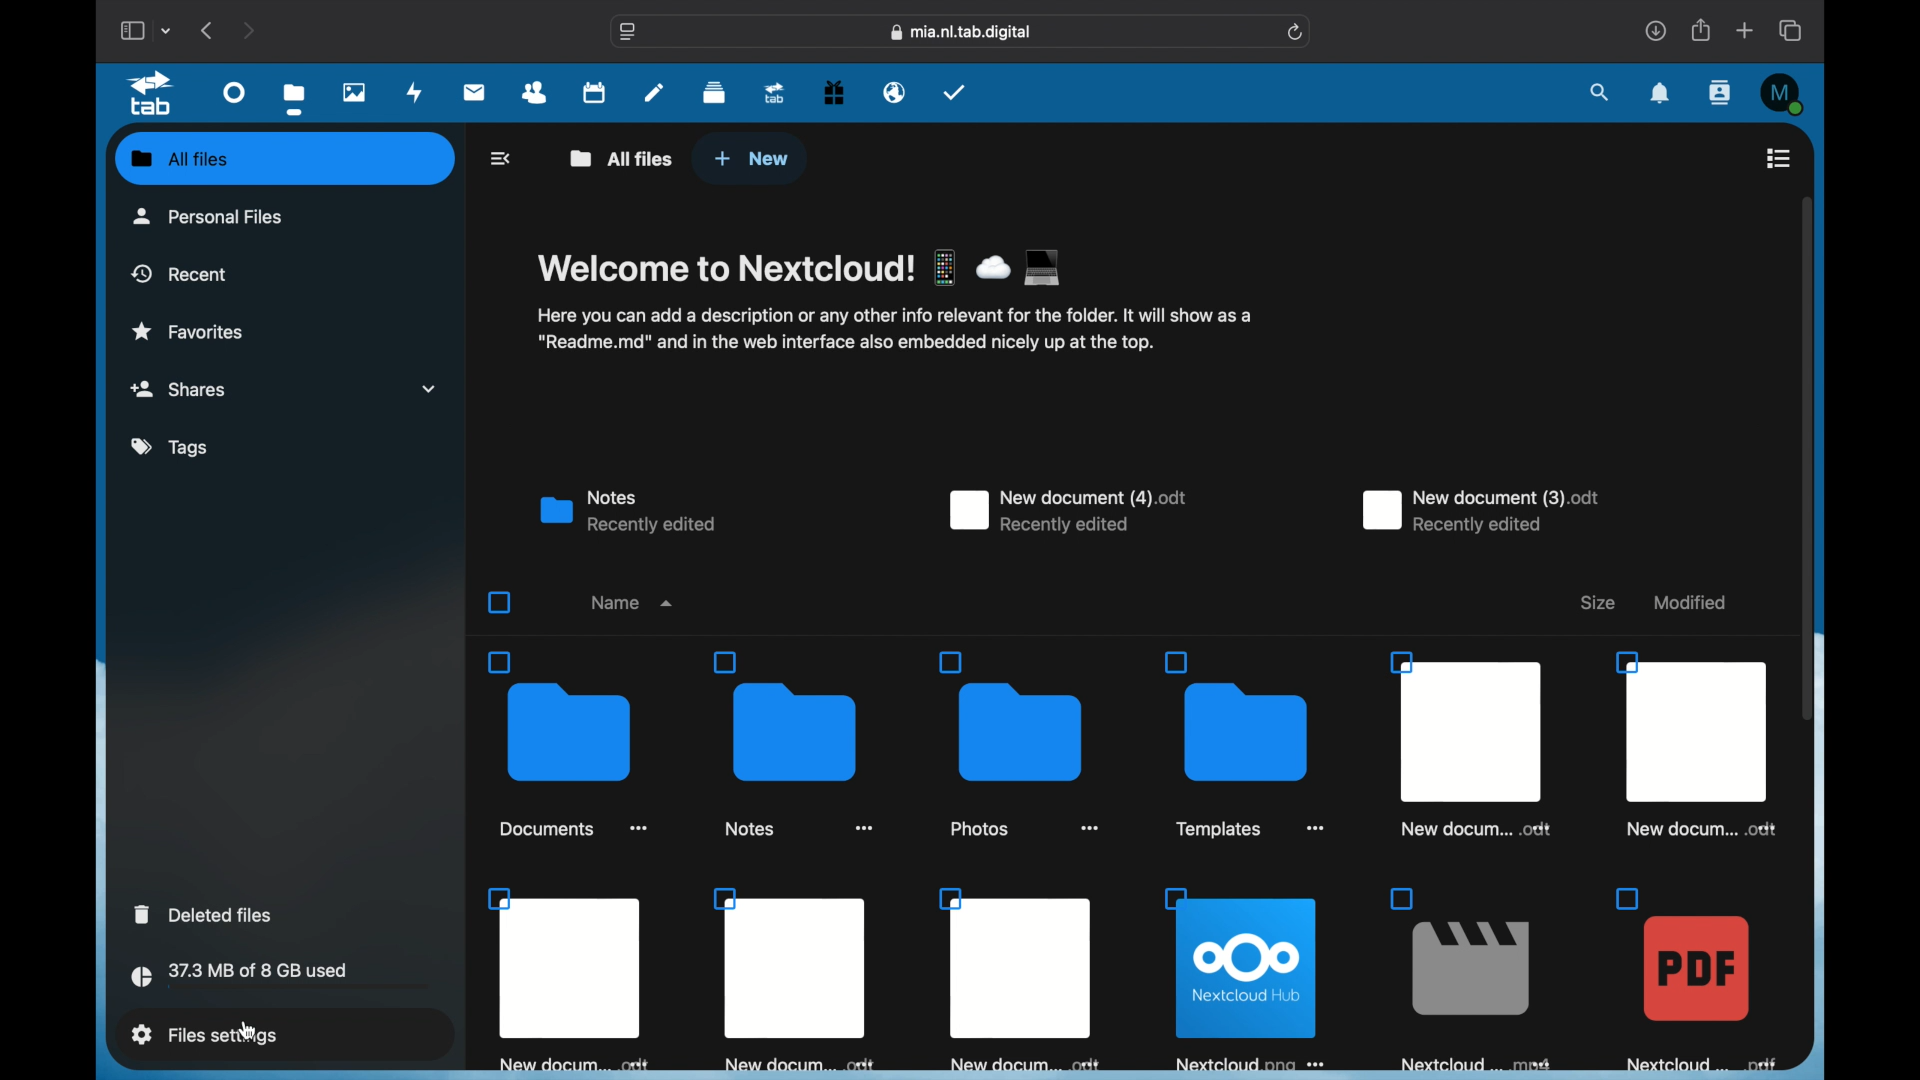  Describe the element at coordinates (209, 30) in the screenshot. I see `previous` at that location.